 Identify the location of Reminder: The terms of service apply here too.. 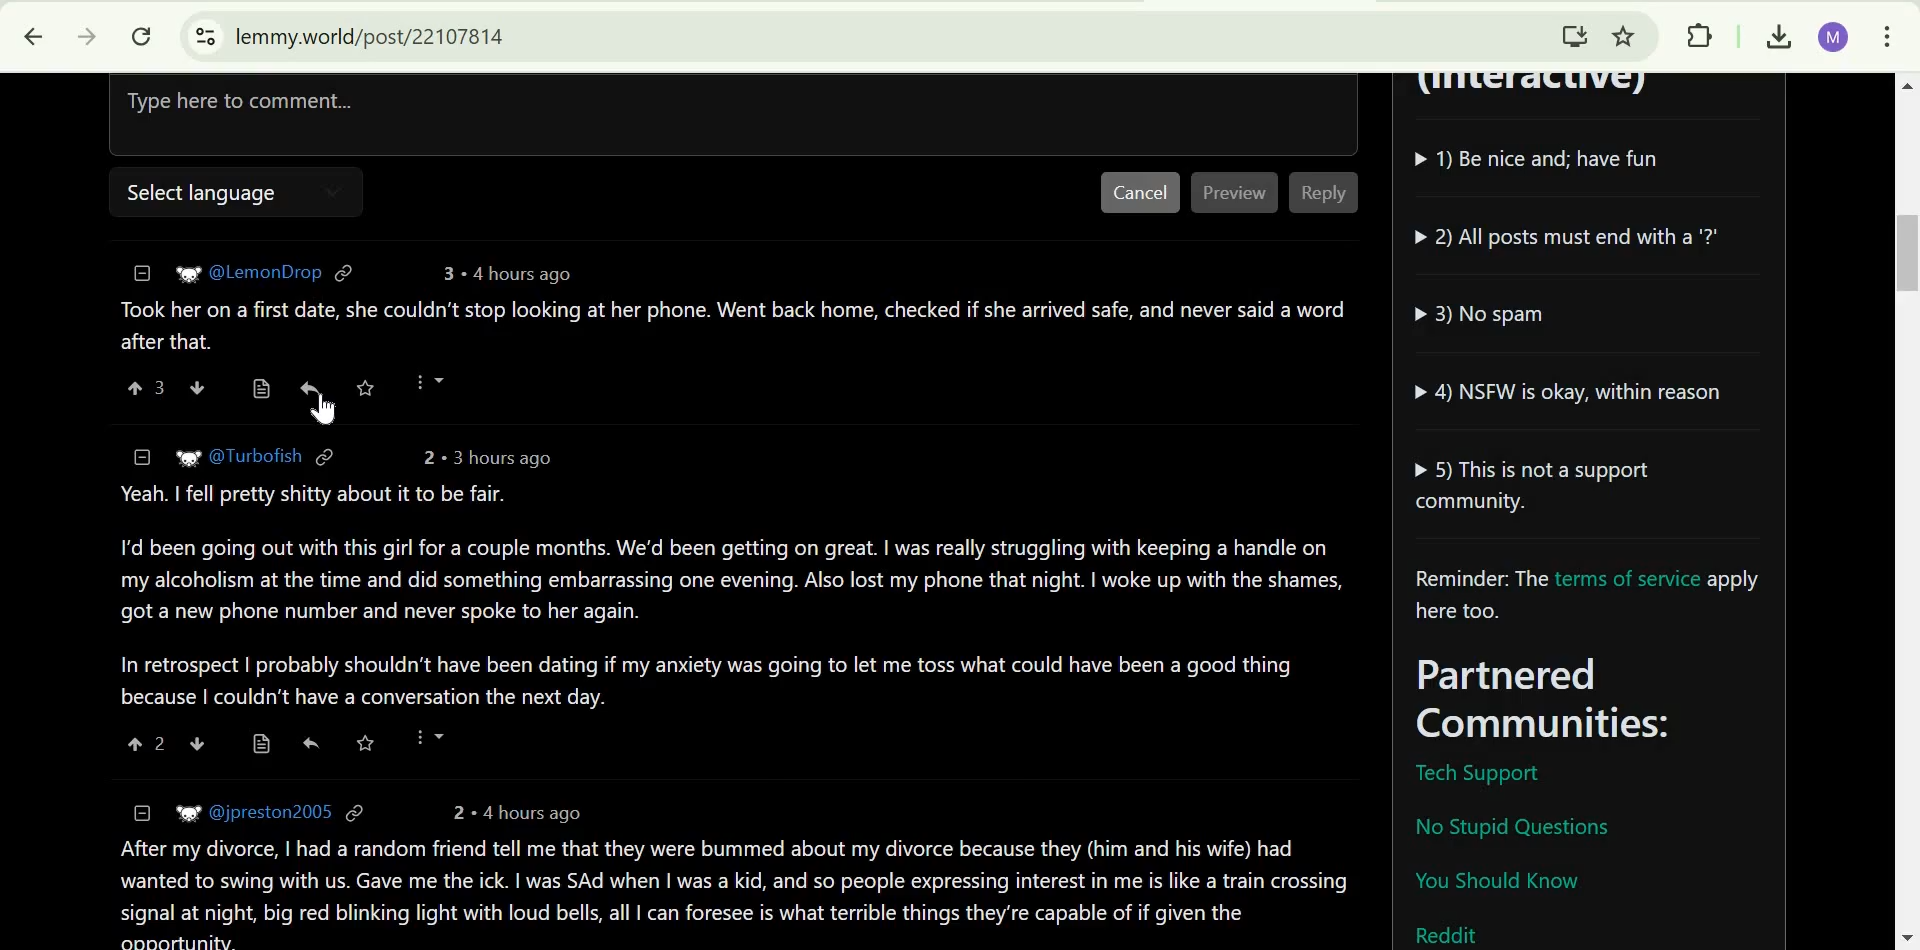
(1594, 592).